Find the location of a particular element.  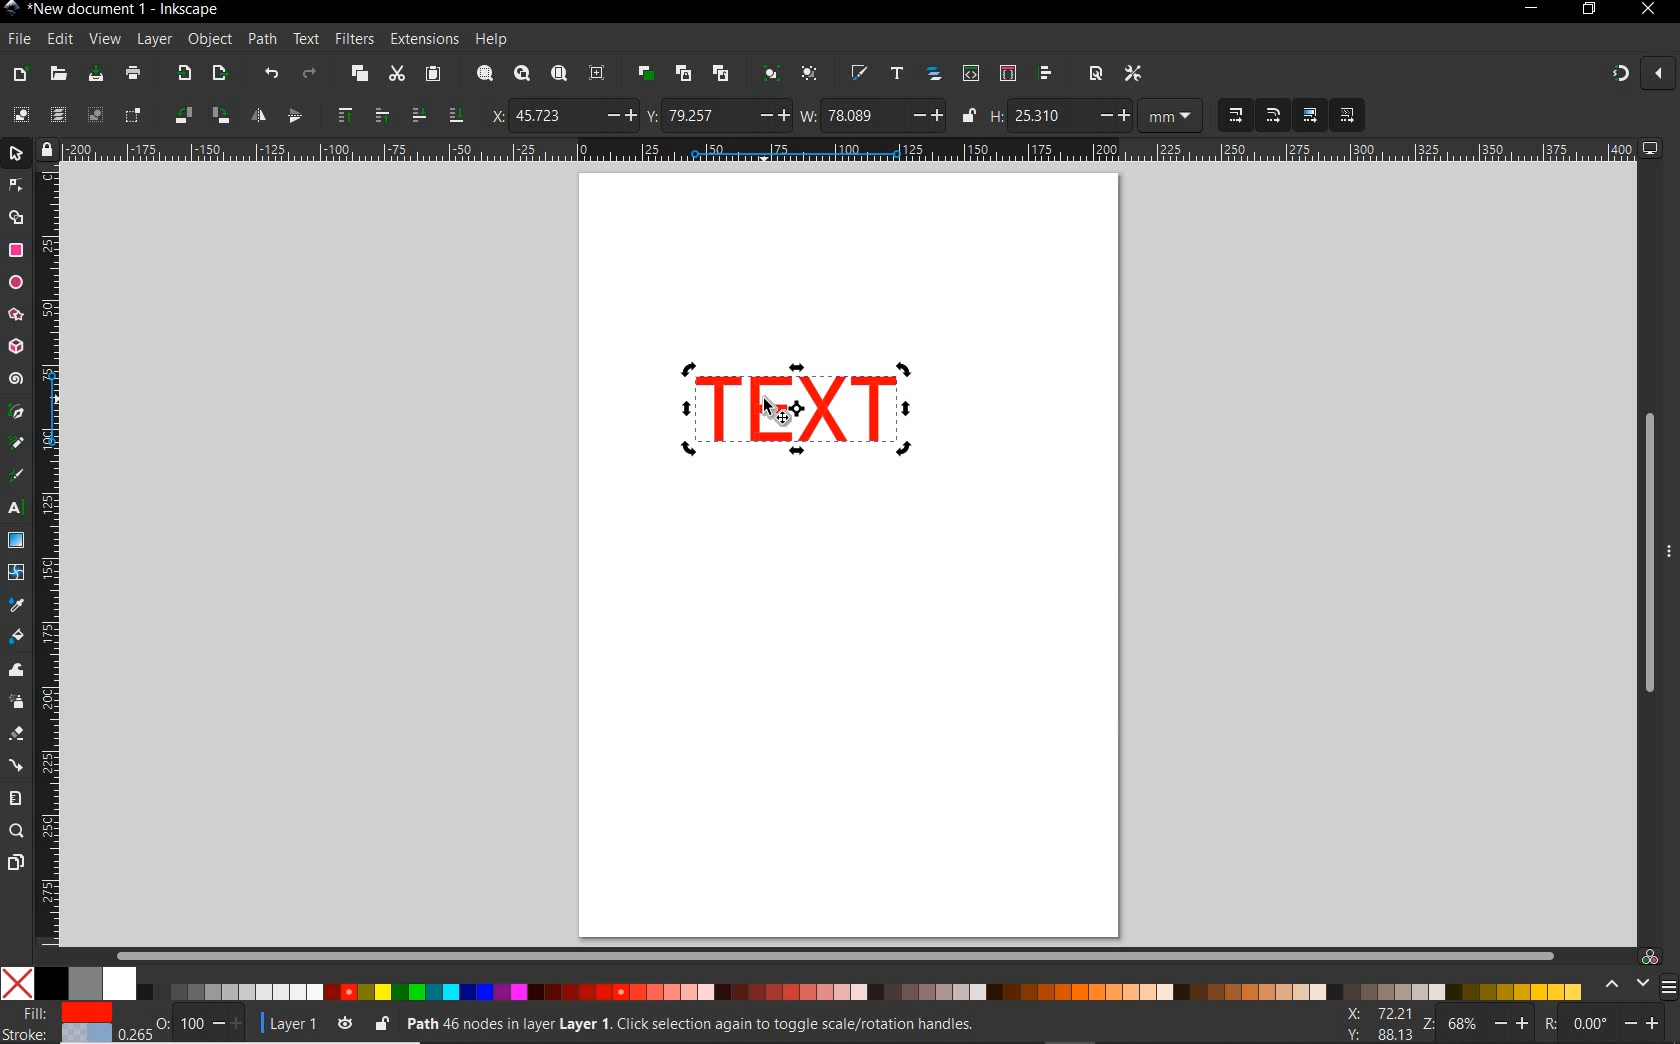

CONNECTOR TOOL is located at coordinates (17, 766).